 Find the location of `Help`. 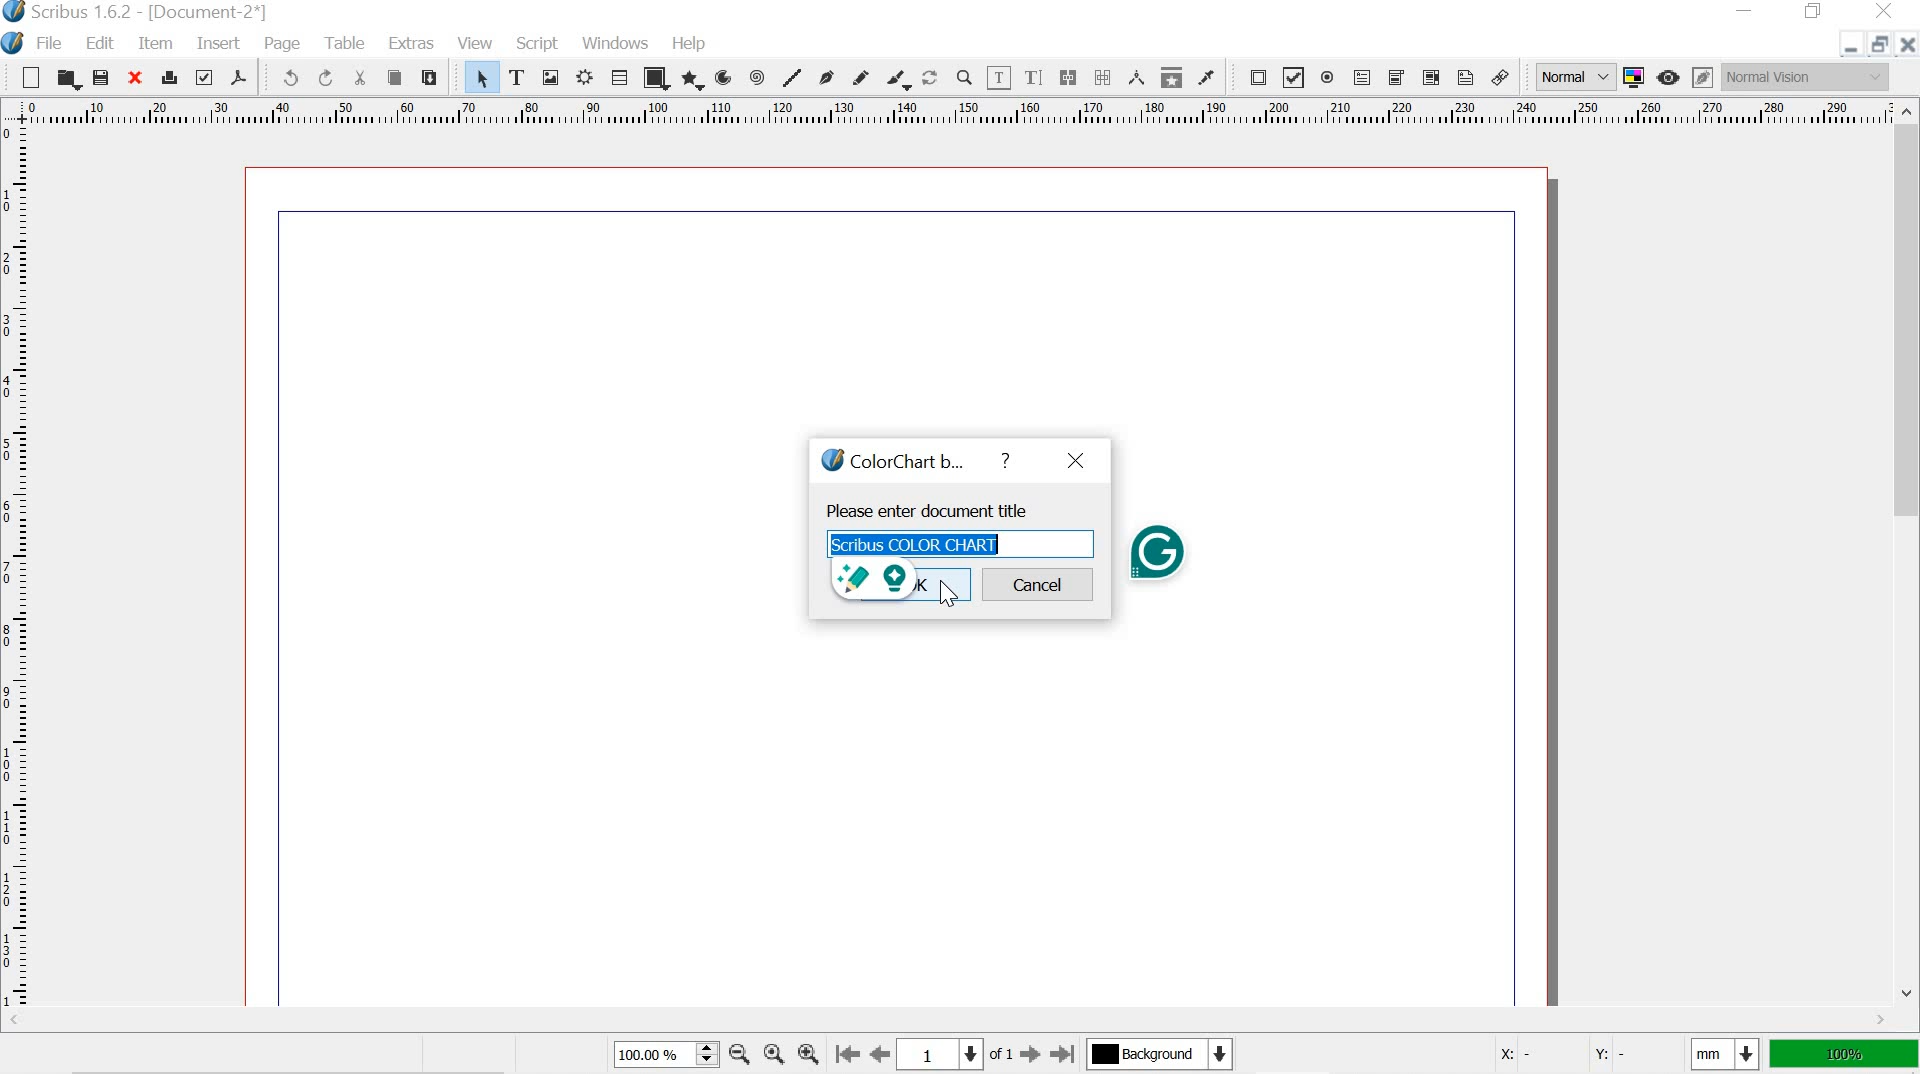

Help is located at coordinates (691, 43).